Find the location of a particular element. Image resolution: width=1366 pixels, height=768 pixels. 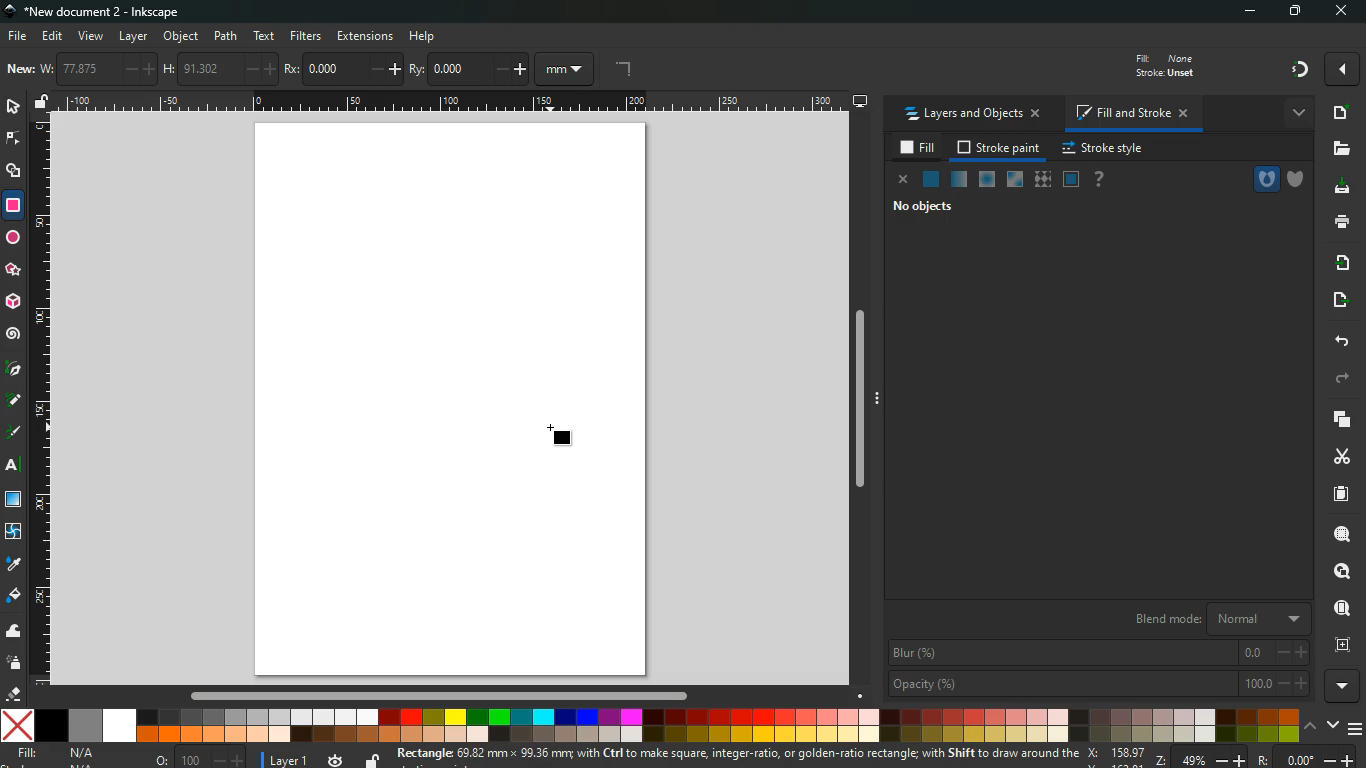

download is located at coordinates (1340, 188).